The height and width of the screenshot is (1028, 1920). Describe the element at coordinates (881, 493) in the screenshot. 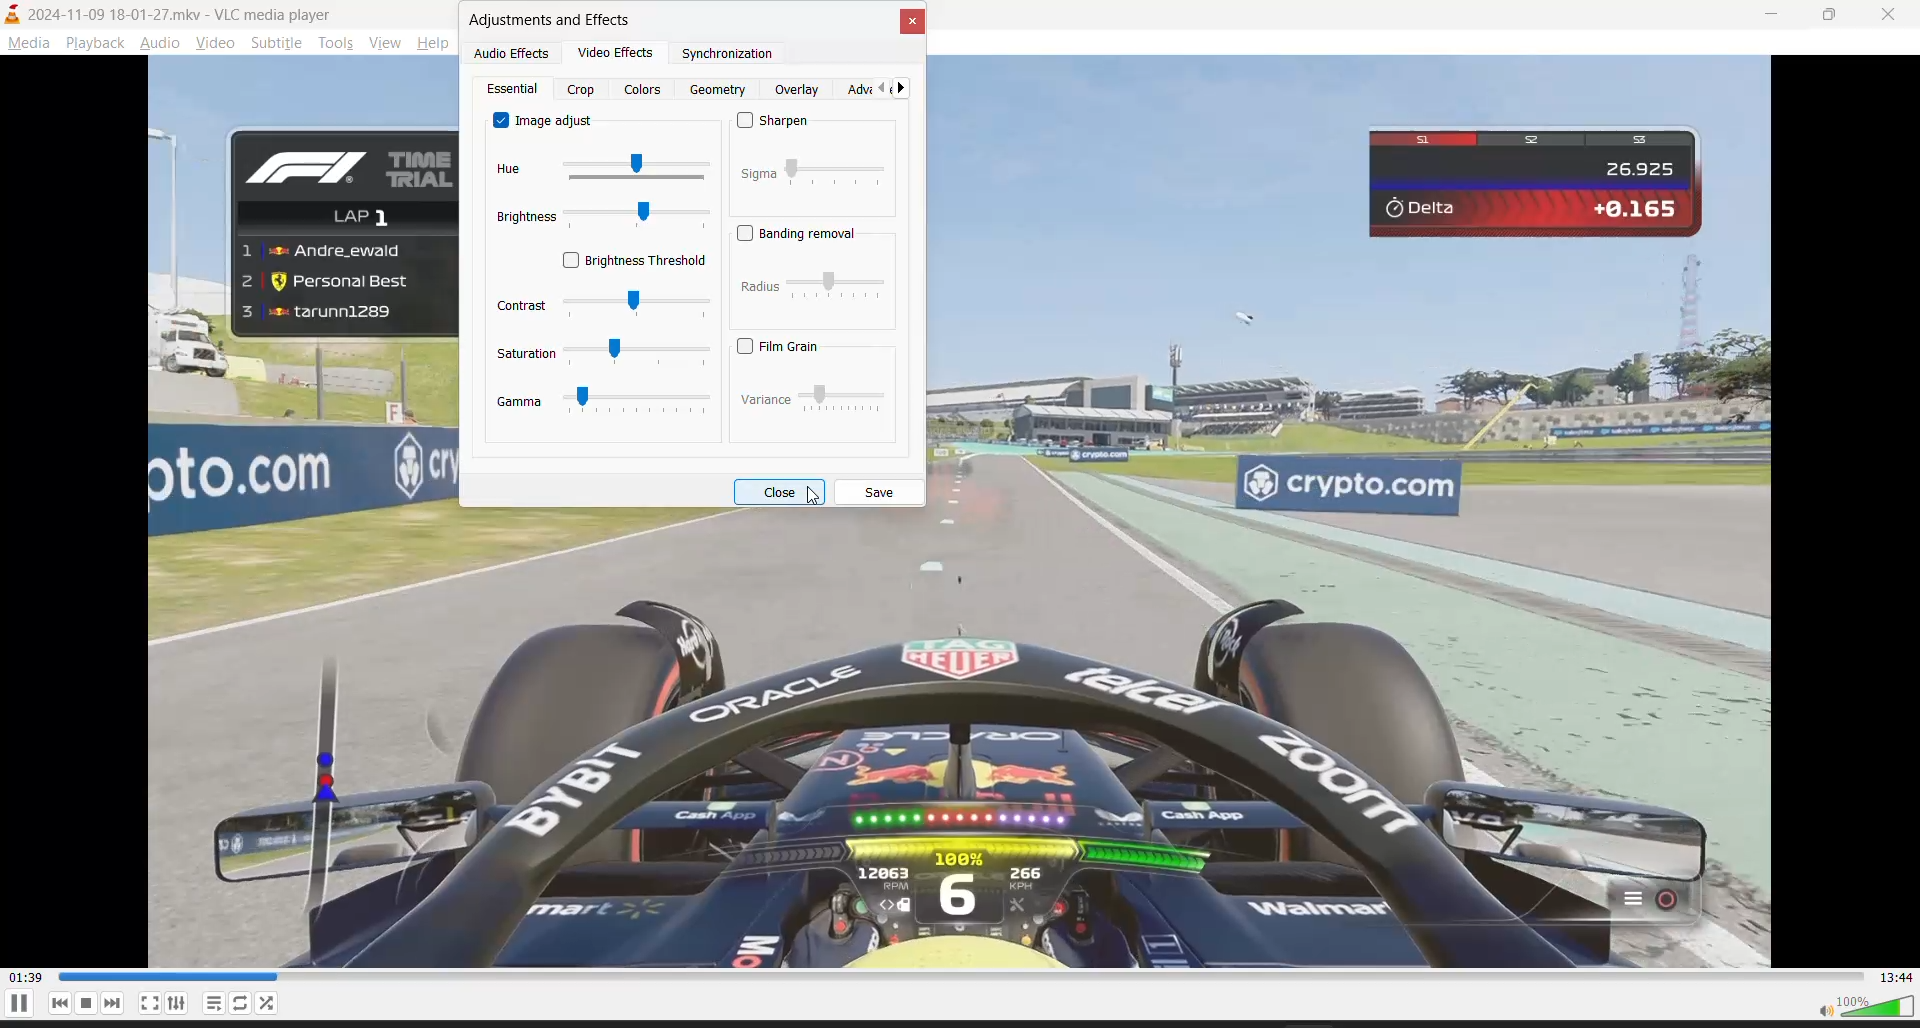

I see `save` at that location.